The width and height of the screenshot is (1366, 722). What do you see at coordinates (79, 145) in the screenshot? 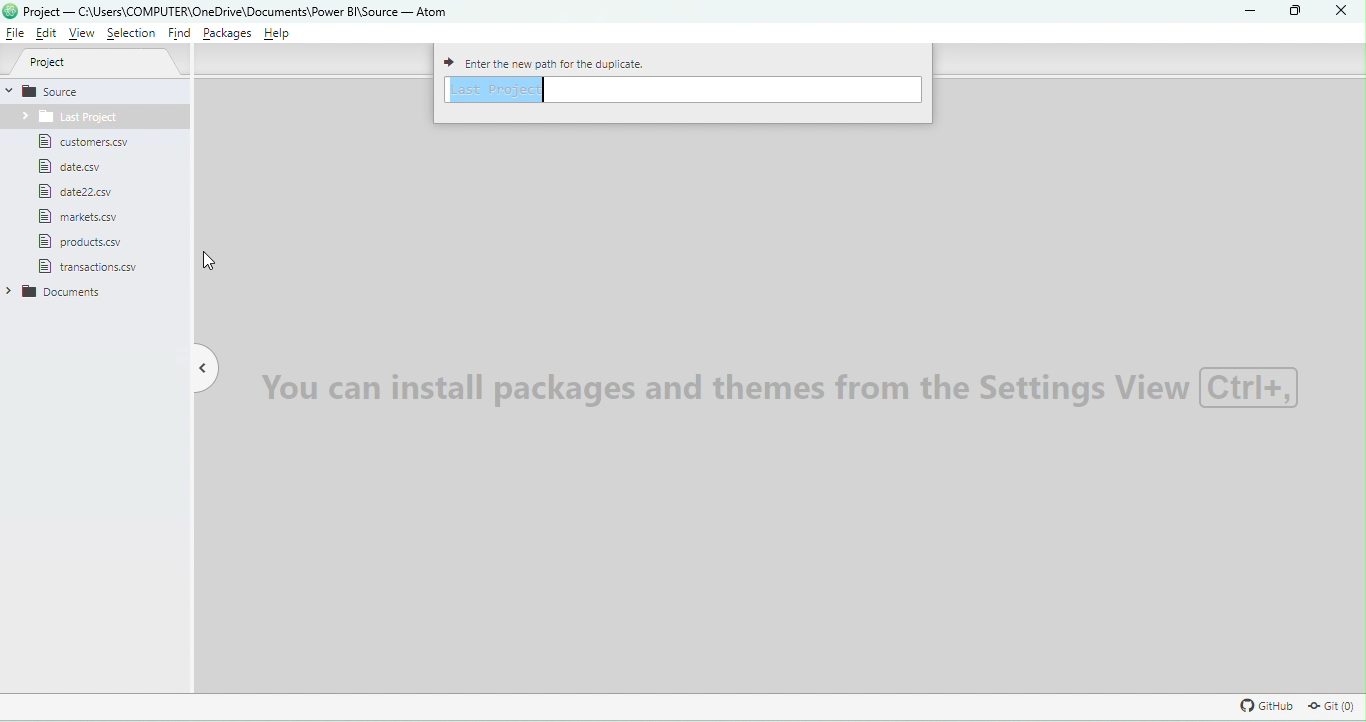
I see `File` at bounding box center [79, 145].